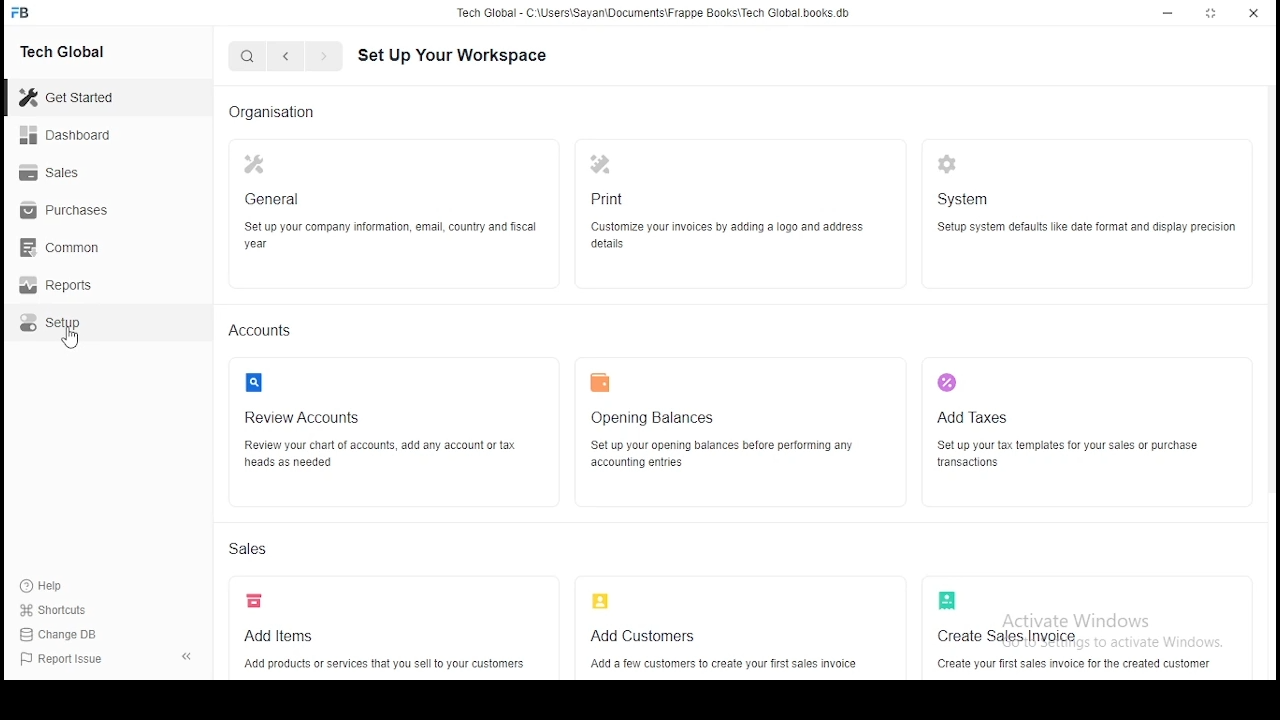 The image size is (1280, 720). Describe the element at coordinates (66, 636) in the screenshot. I see `change DB ` at that location.